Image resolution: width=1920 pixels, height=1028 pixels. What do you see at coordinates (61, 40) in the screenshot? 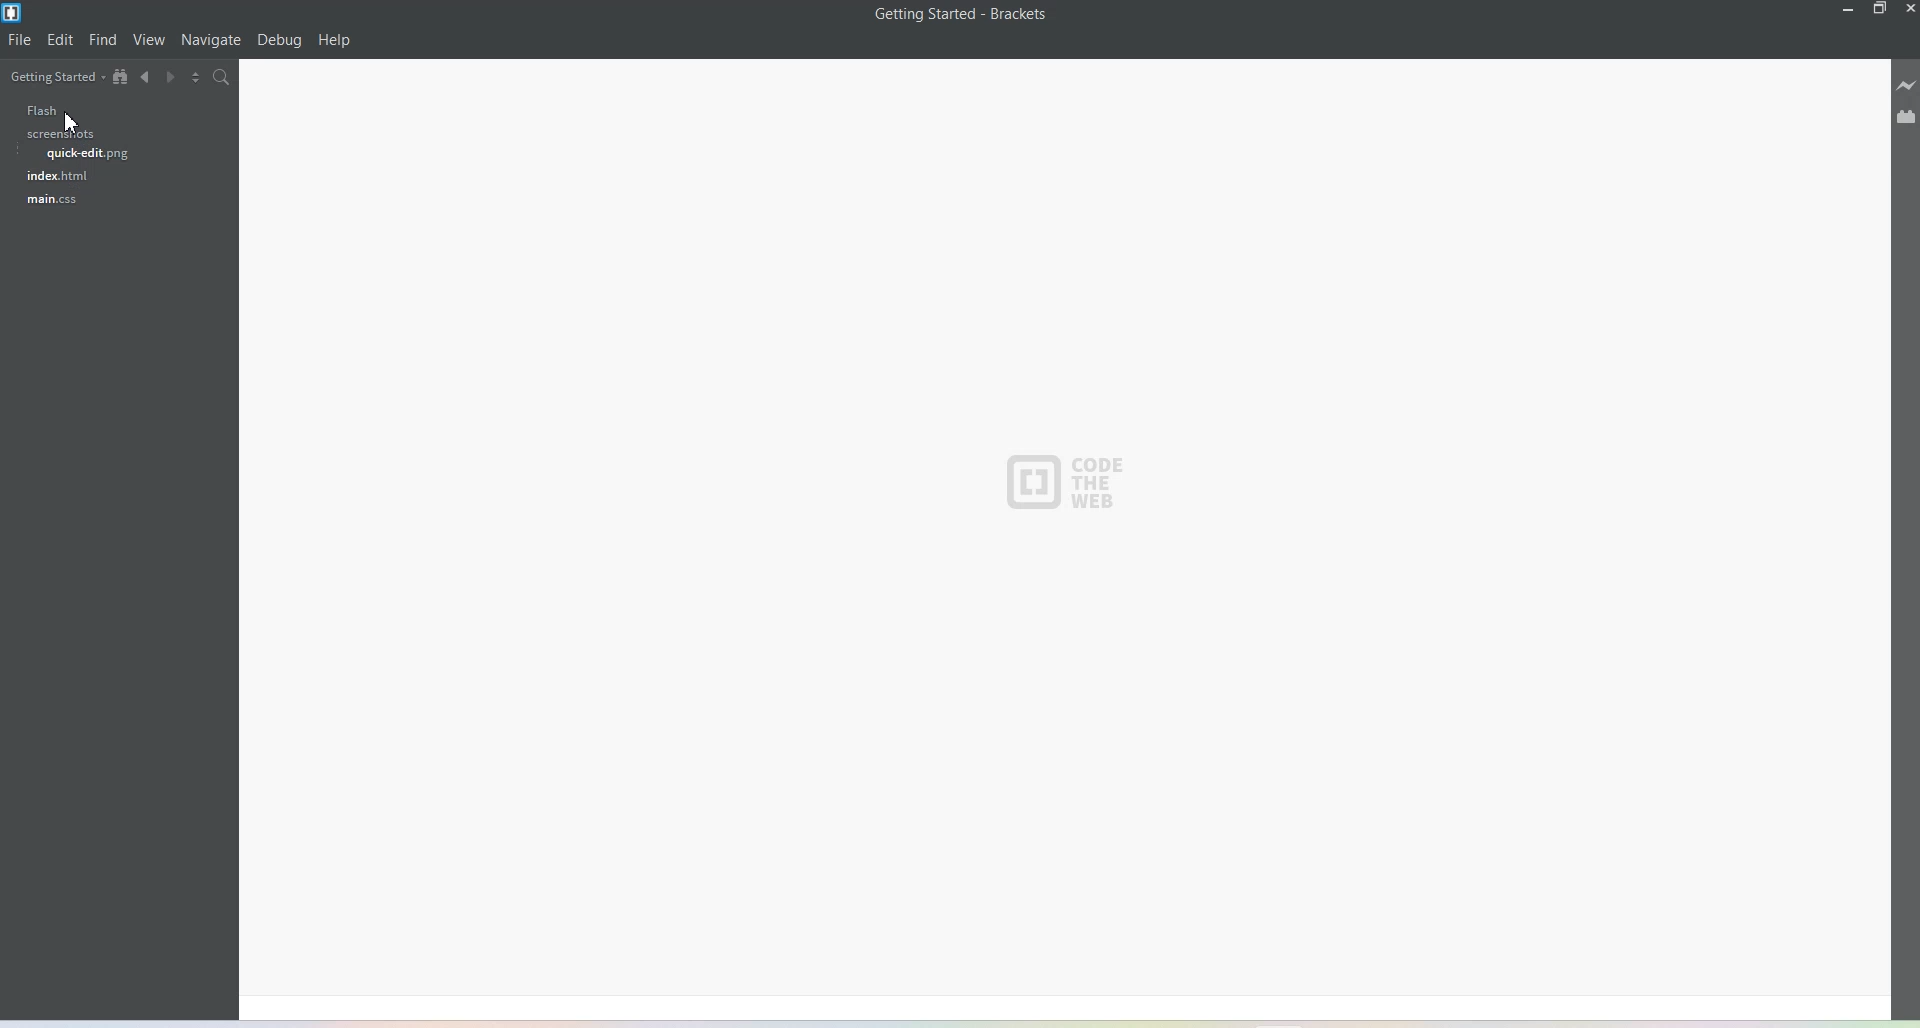
I see `Edit` at bounding box center [61, 40].